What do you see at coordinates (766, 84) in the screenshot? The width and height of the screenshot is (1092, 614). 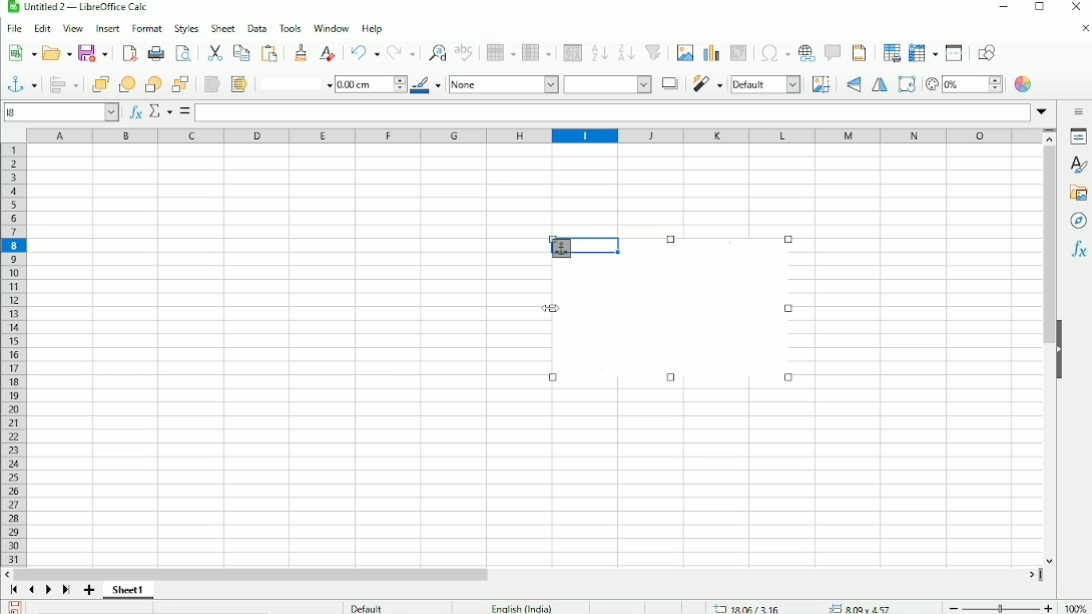 I see `Image mode` at bounding box center [766, 84].